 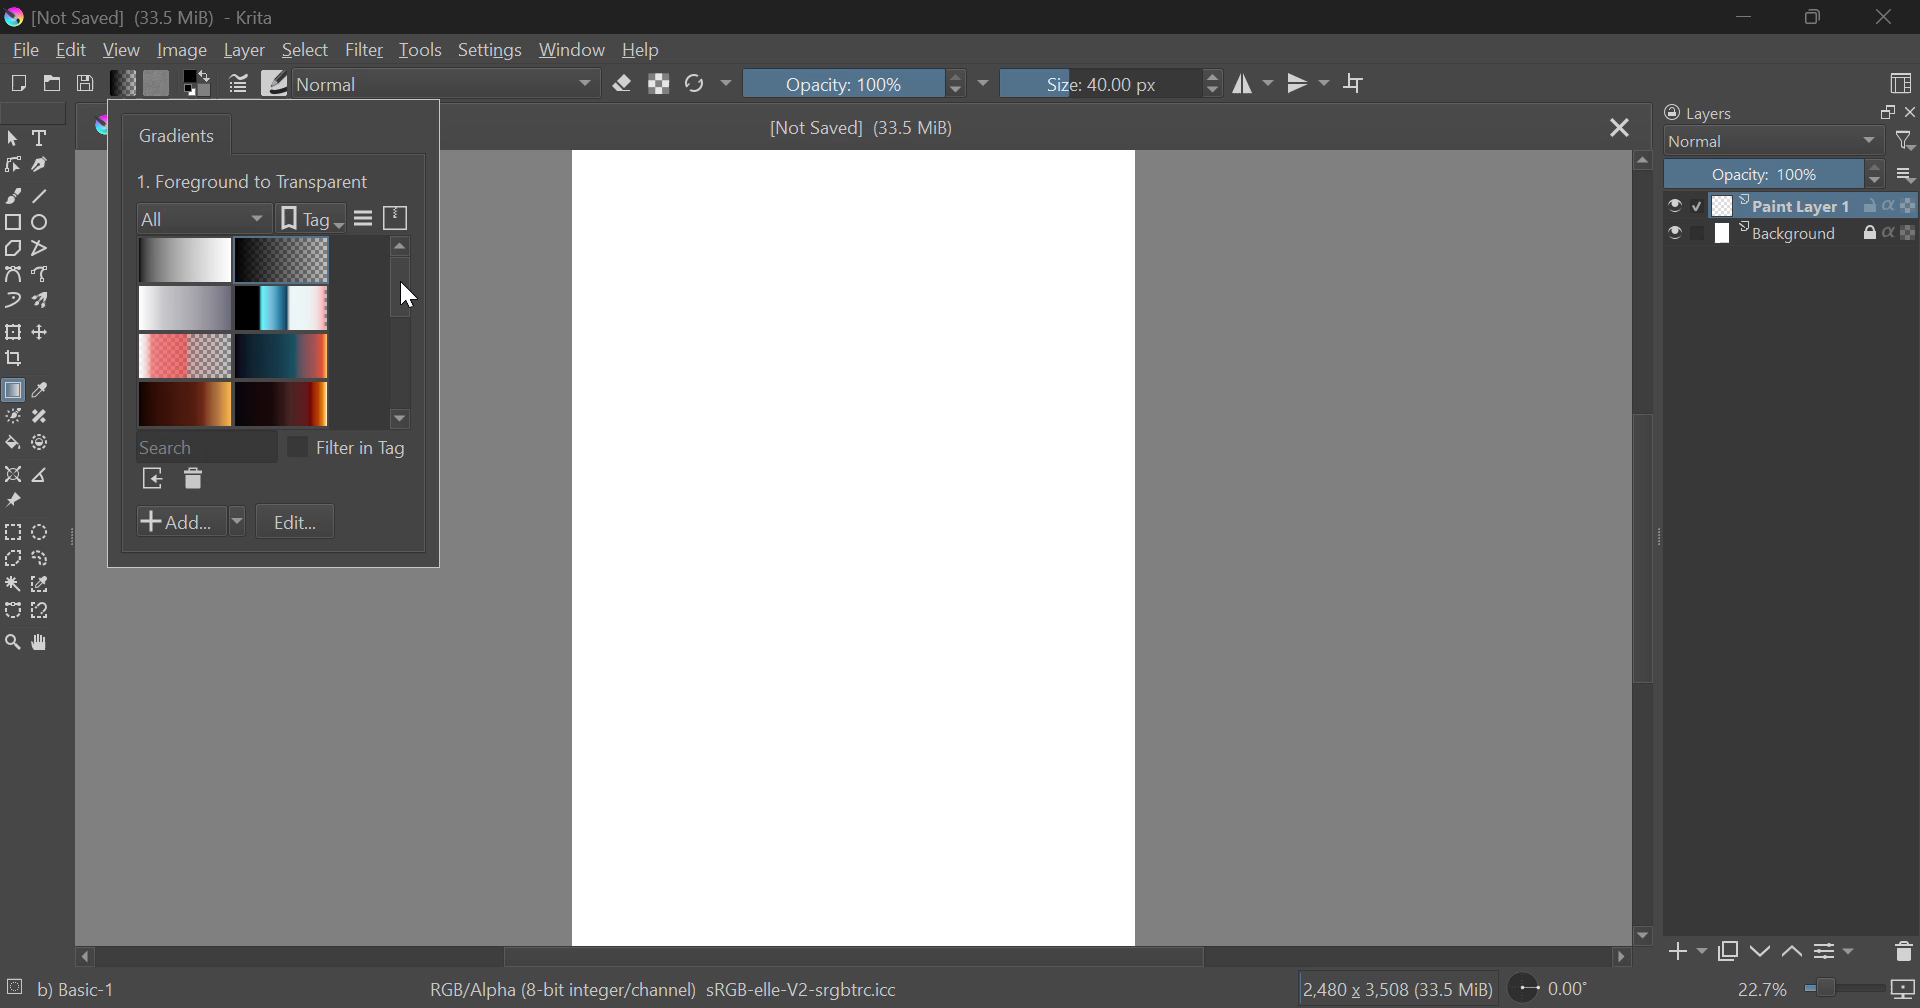 I want to click on Opacity 100%, so click(x=1771, y=174).